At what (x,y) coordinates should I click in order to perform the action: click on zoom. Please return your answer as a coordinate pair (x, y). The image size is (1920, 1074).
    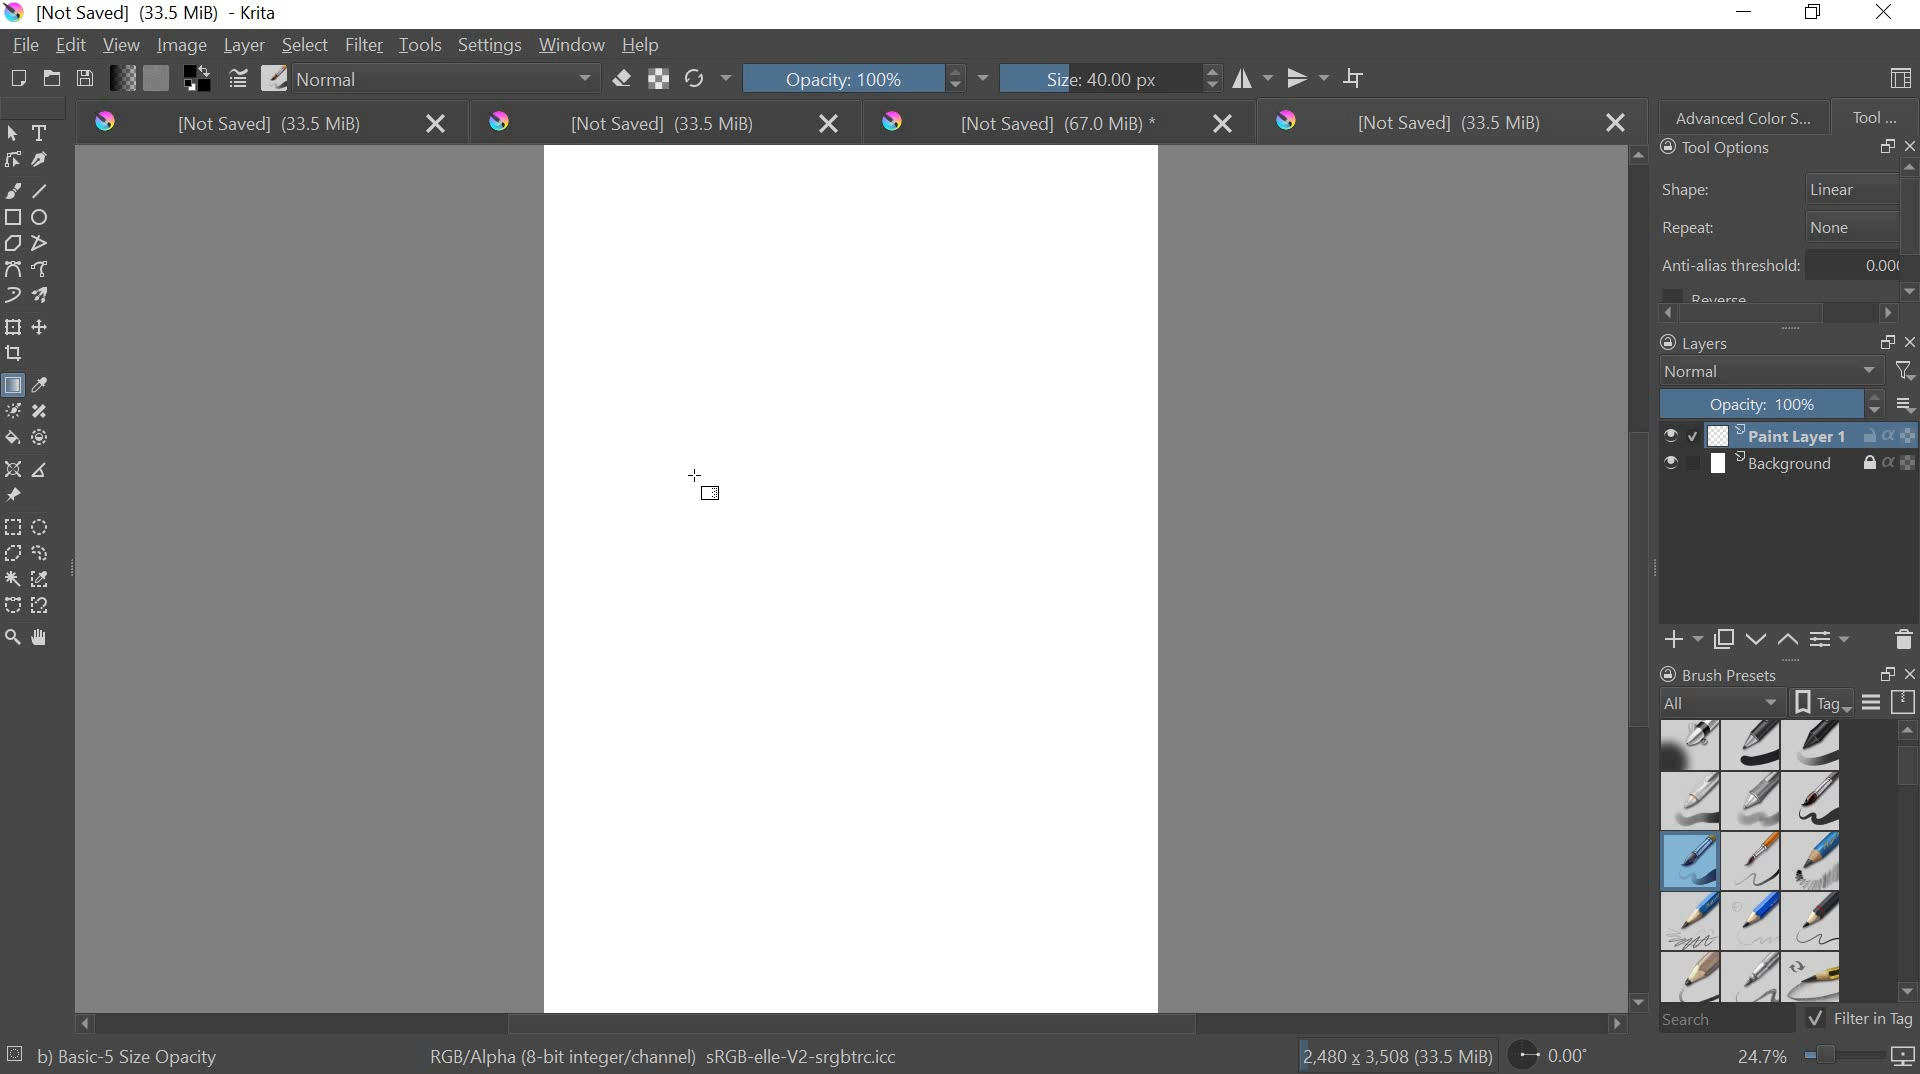
    Looking at the image, I should click on (12, 633).